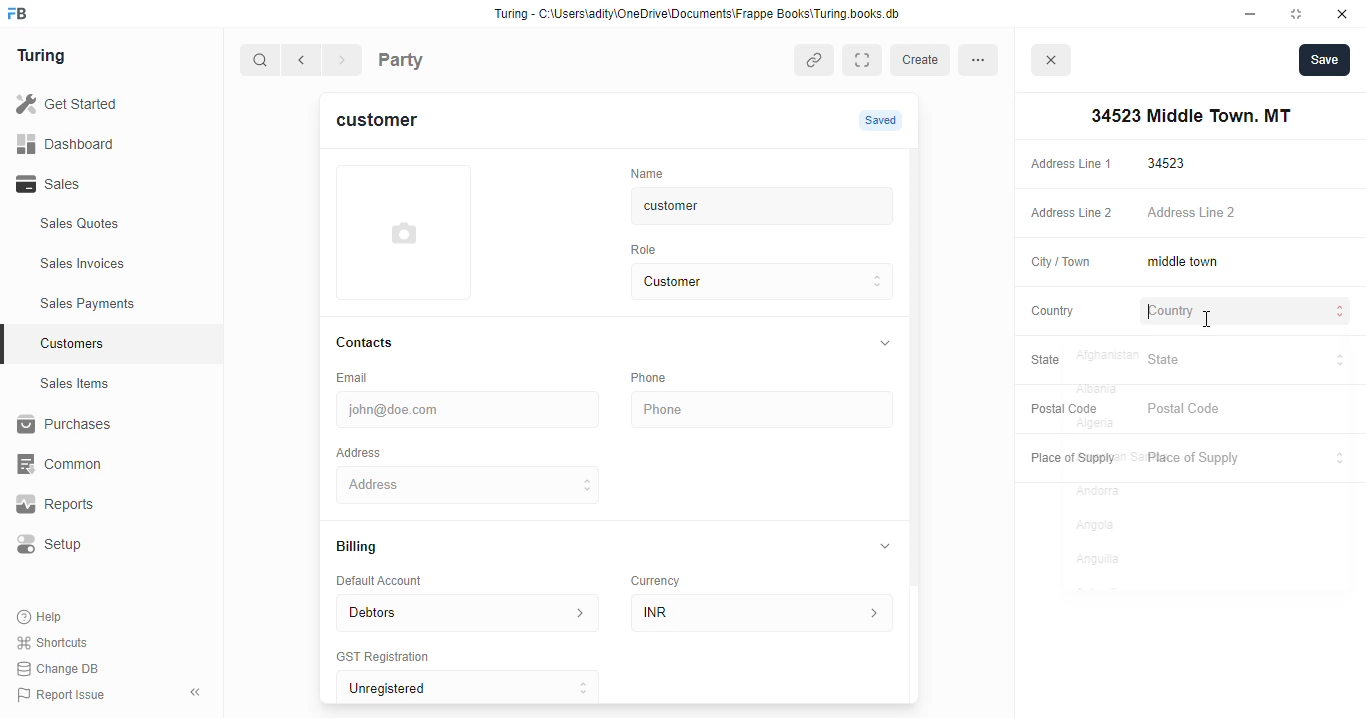 Image resolution: width=1366 pixels, height=718 pixels. What do you see at coordinates (1300, 14) in the screenshot?
I see `maximise` at bounding box center [1300, 14].